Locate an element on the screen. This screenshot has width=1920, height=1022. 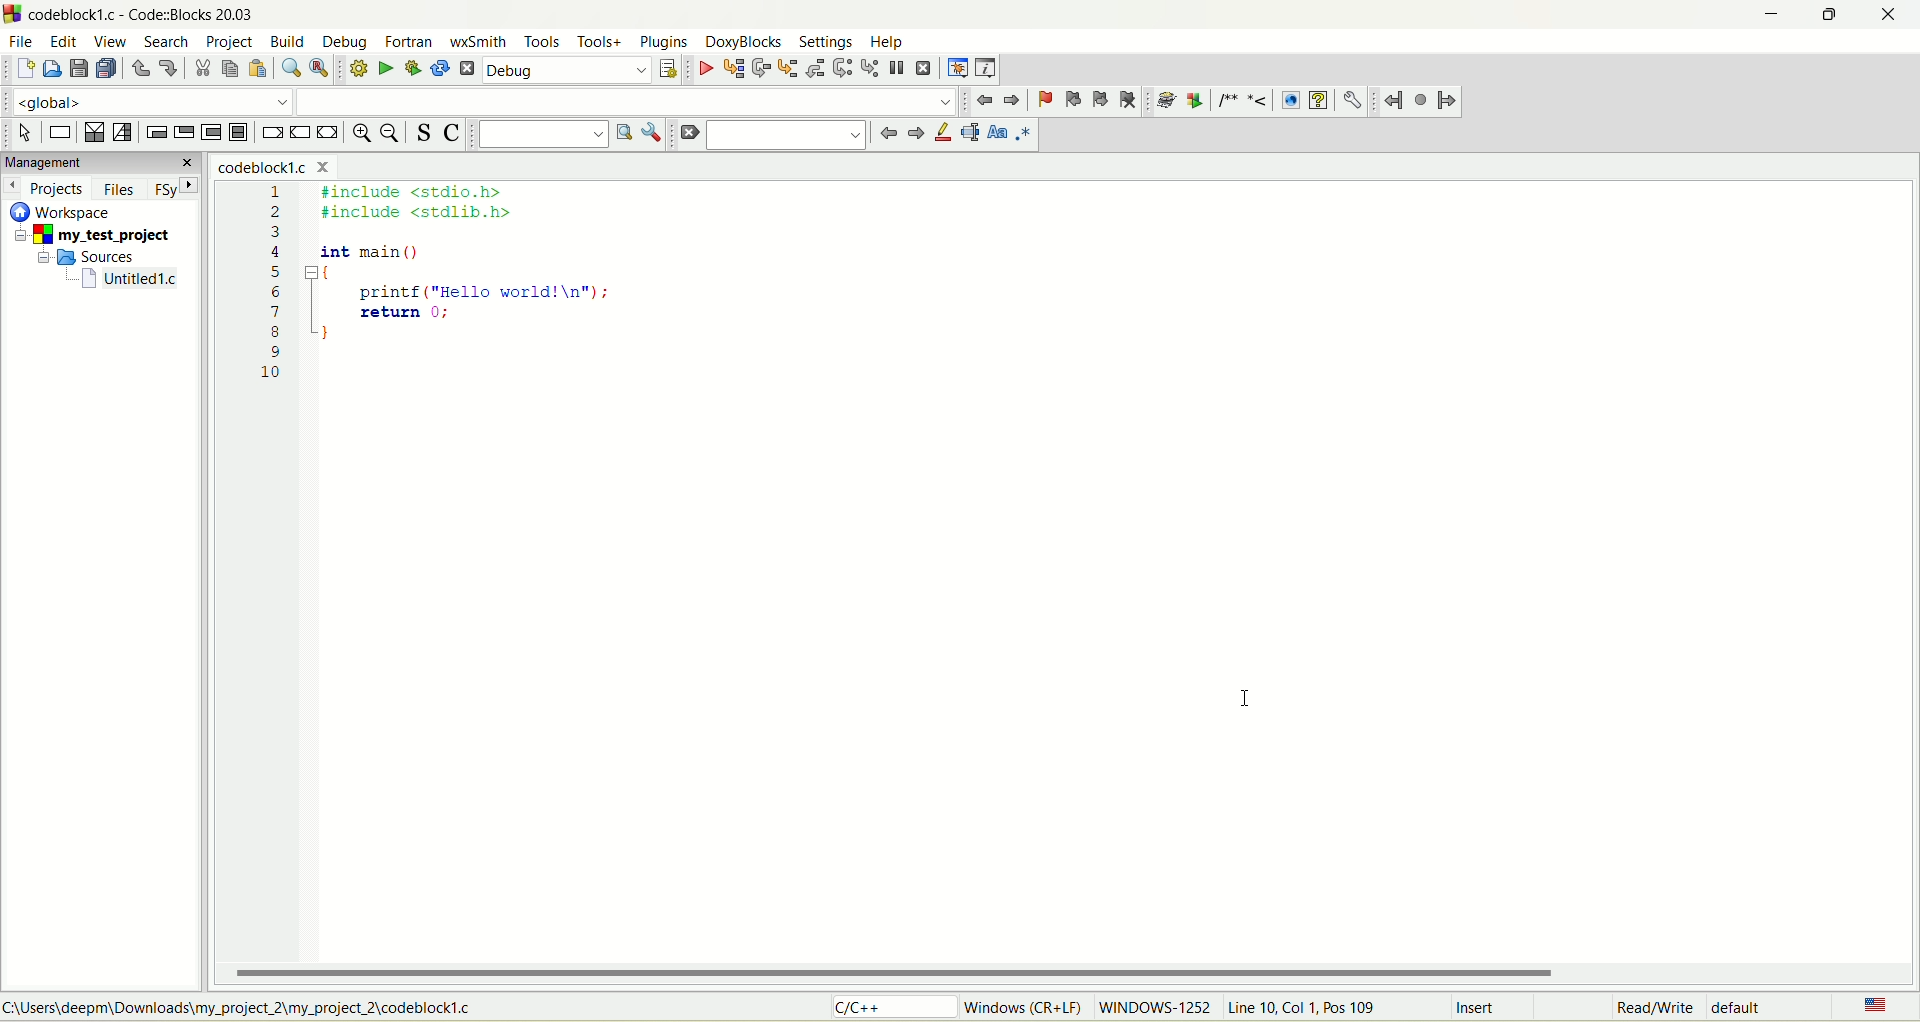
toggle bookmark is located at coordinates (1043, 100).